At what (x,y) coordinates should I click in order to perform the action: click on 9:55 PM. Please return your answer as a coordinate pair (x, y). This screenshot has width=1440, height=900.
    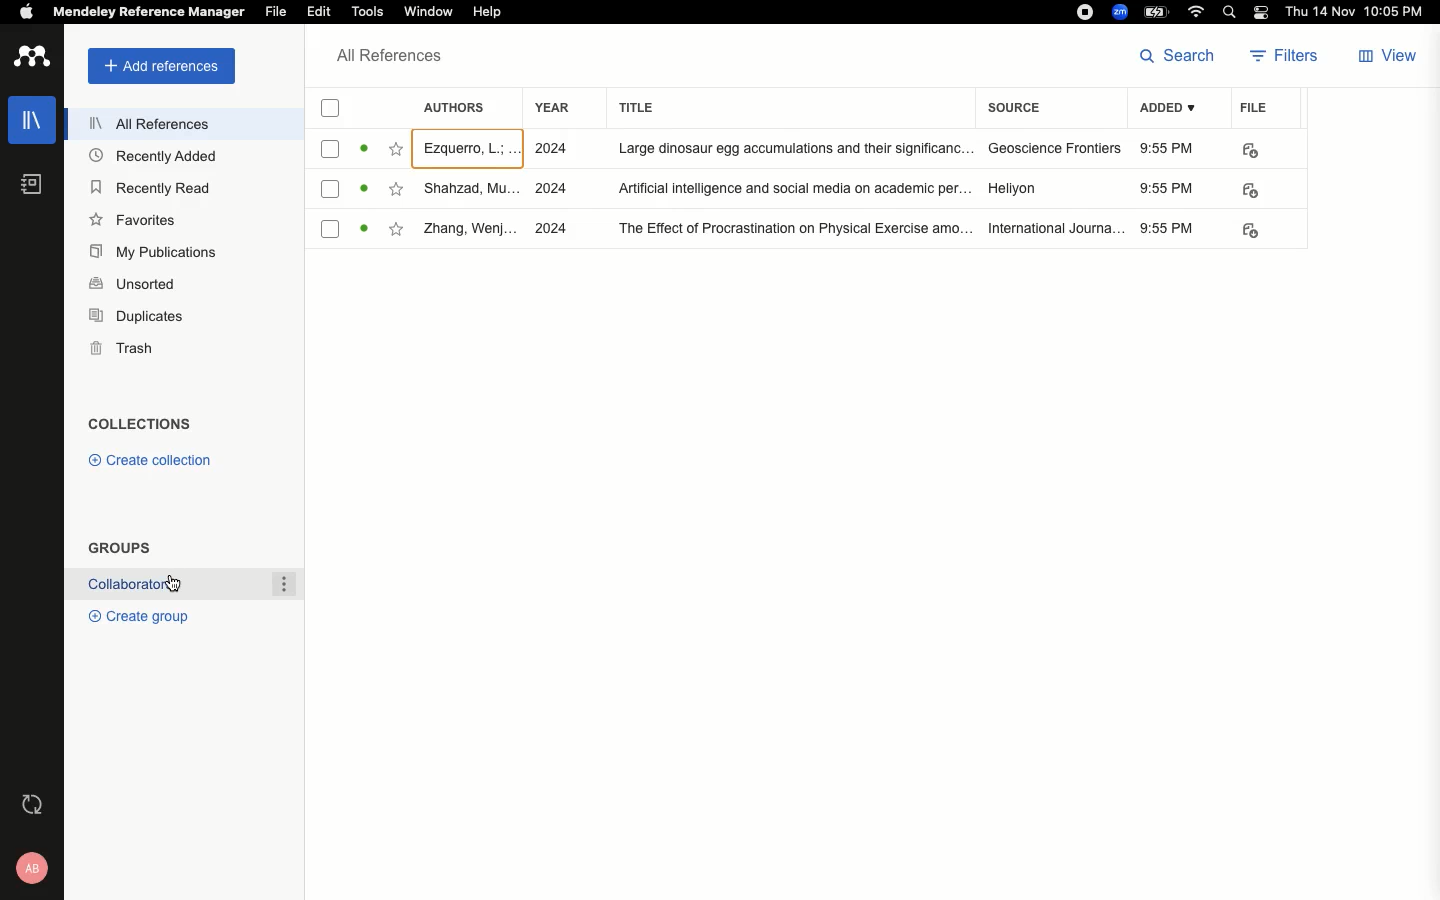
    Looking at the image, I should click on (1169, 229).